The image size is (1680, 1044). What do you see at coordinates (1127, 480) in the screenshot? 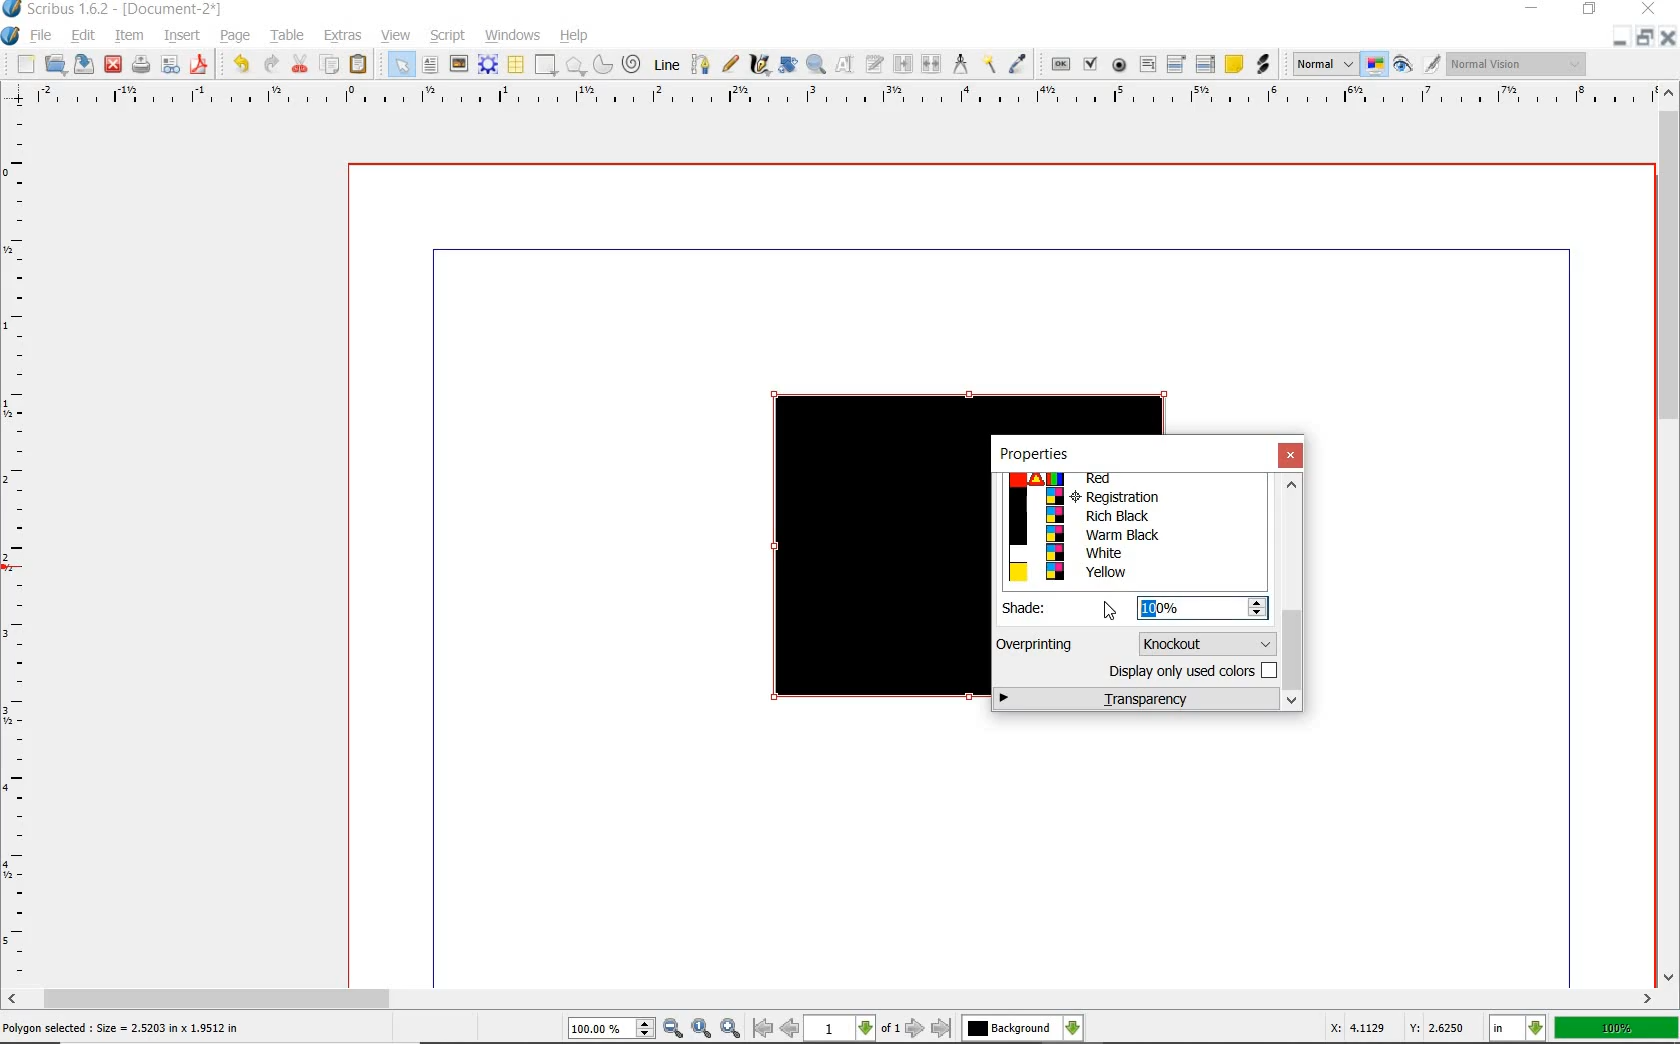
I see `Red` at bounding box center [1127, 480].